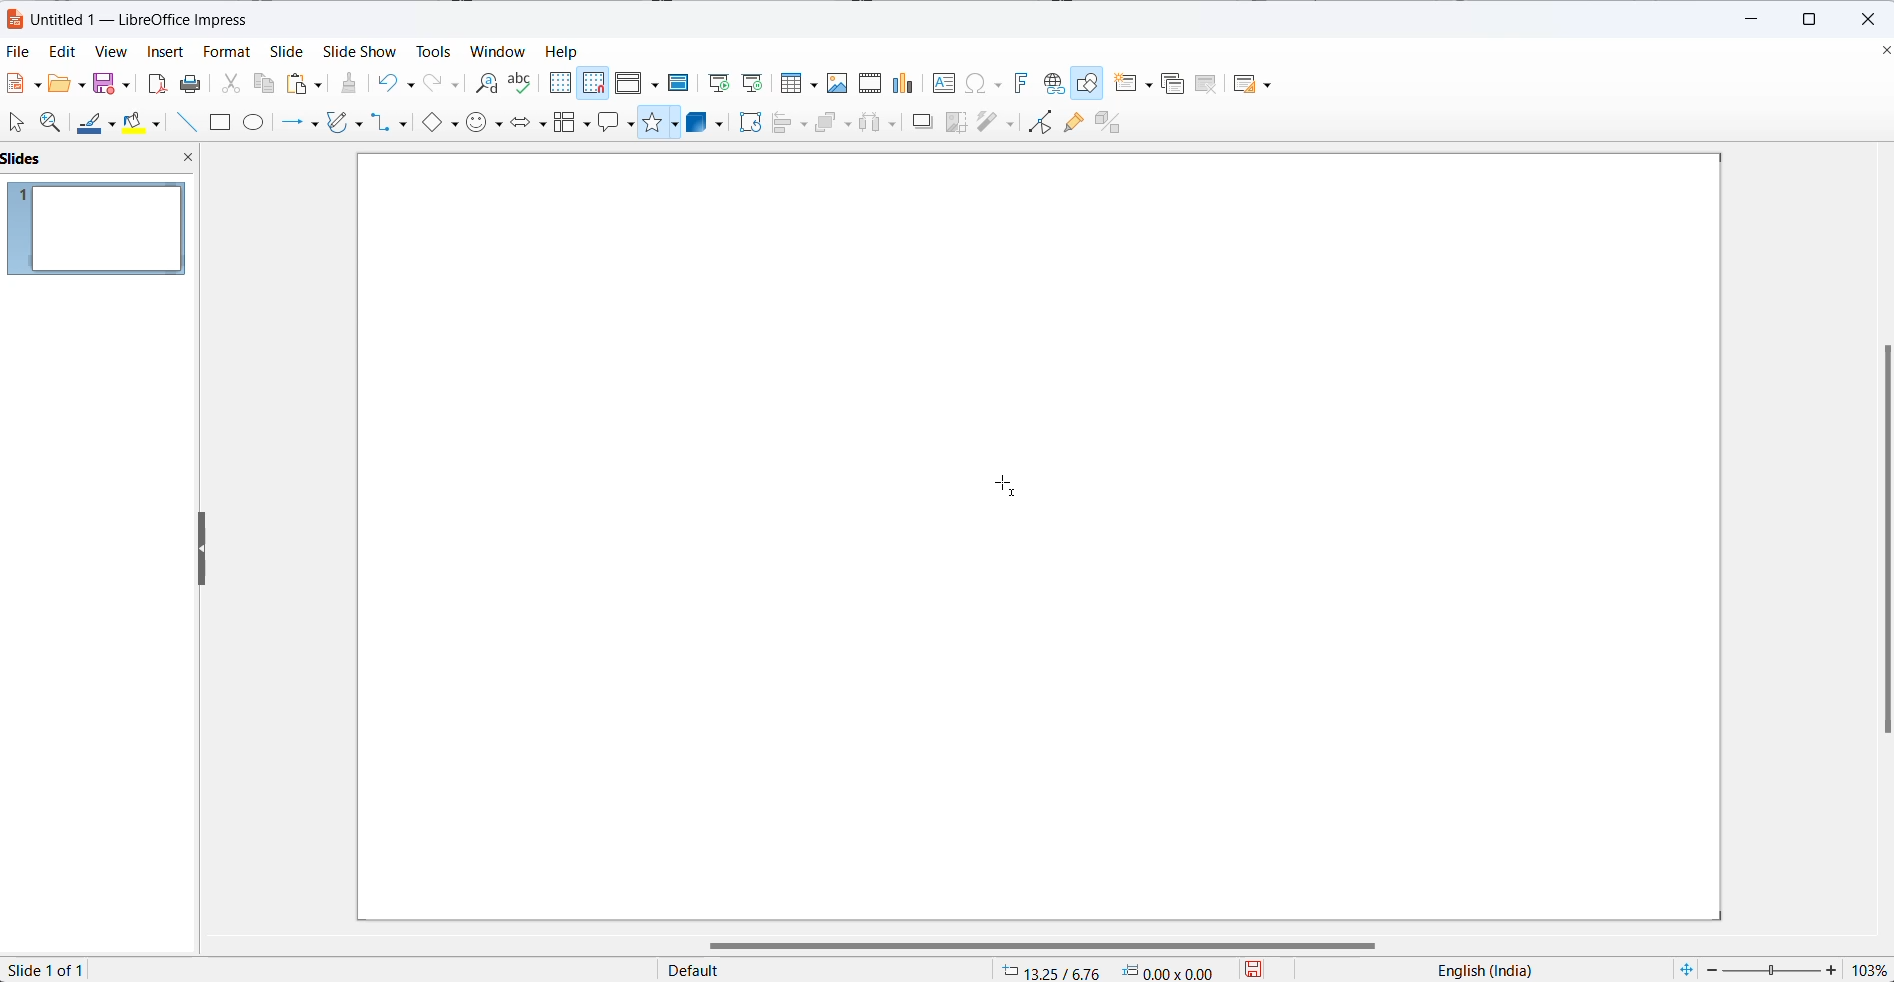  I want to click on select, so click(18, 121).